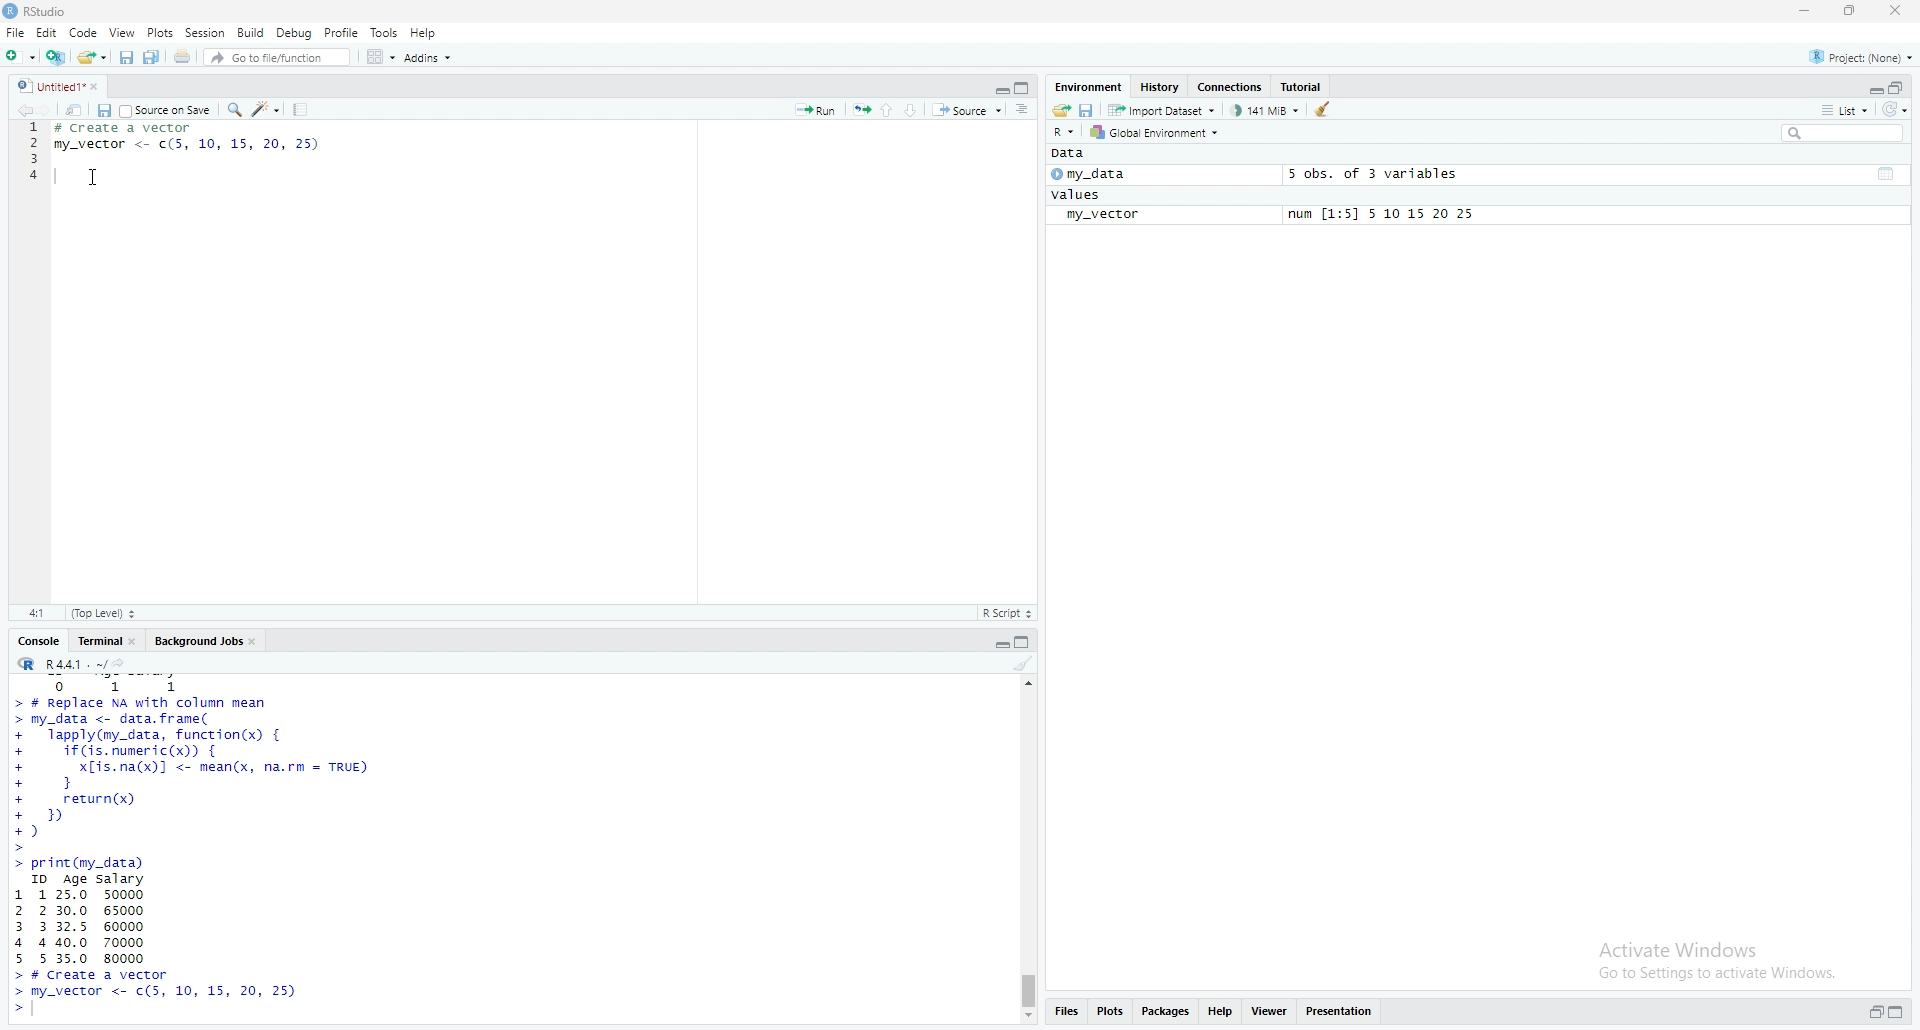 Image resolution: width=1920 pixels, height=1030 pixels. Describe the element at coordinates (860, 107) in the screenshot. I see `rerun the previous code region` at that location.